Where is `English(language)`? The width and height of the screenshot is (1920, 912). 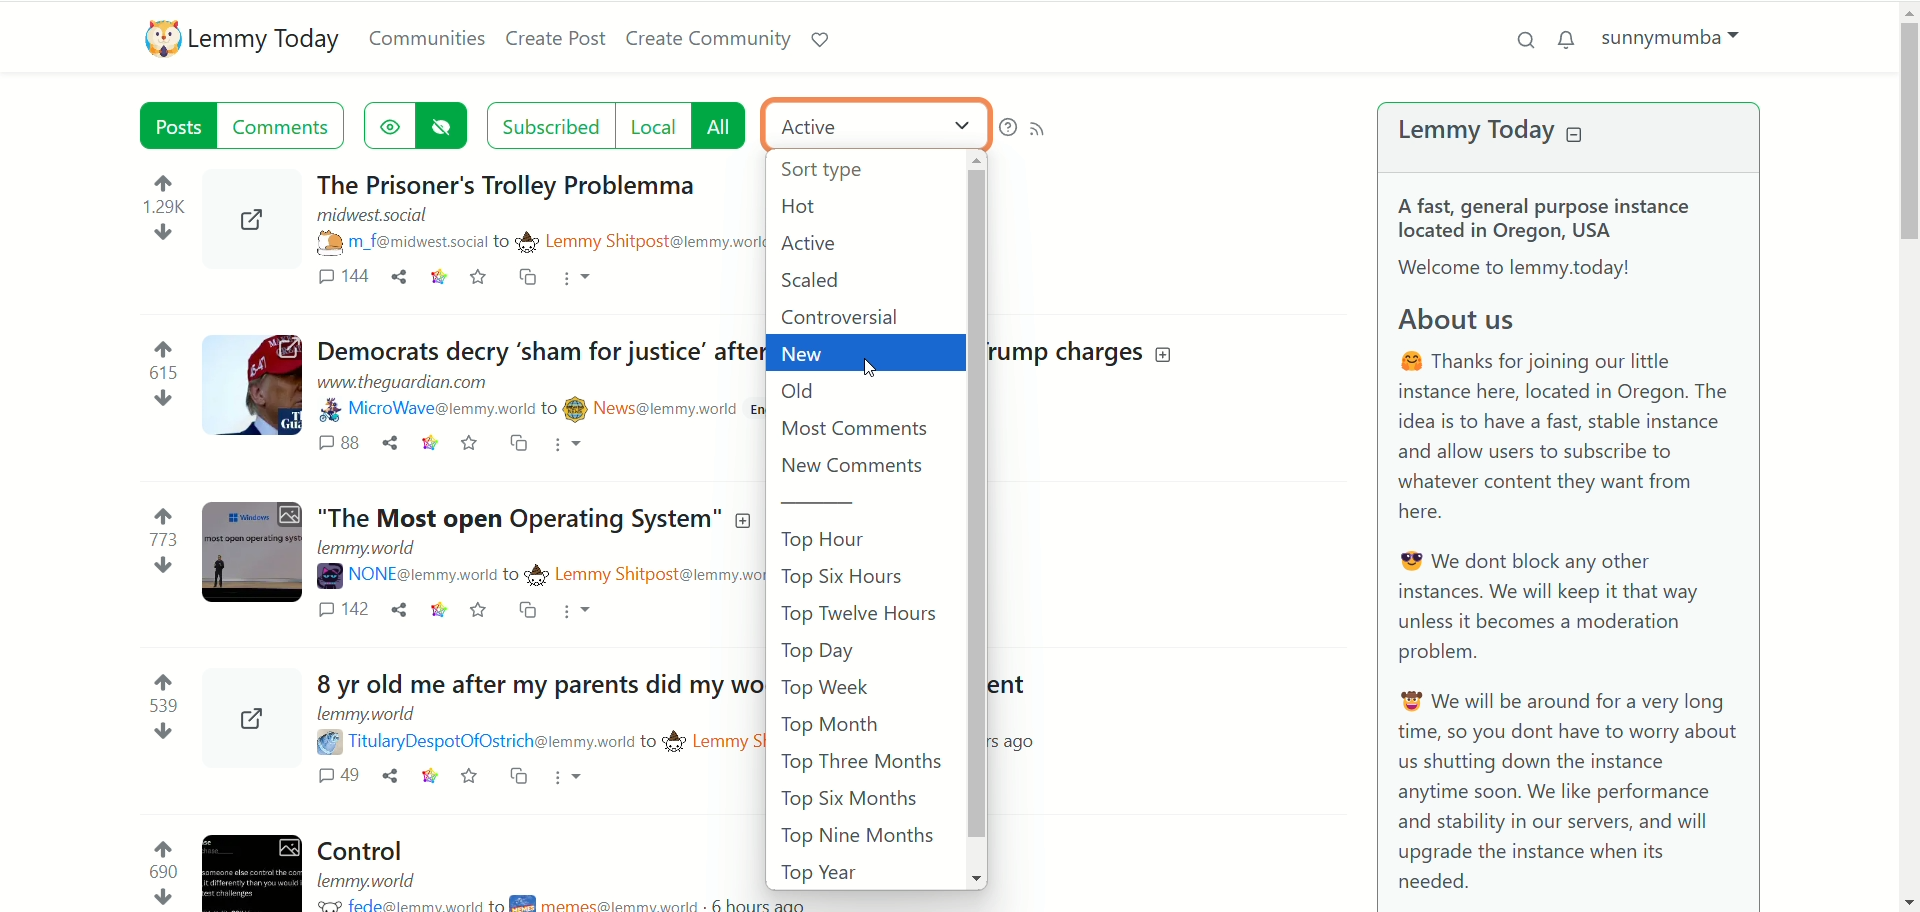 English(language) is located at coordinates (806, 246).